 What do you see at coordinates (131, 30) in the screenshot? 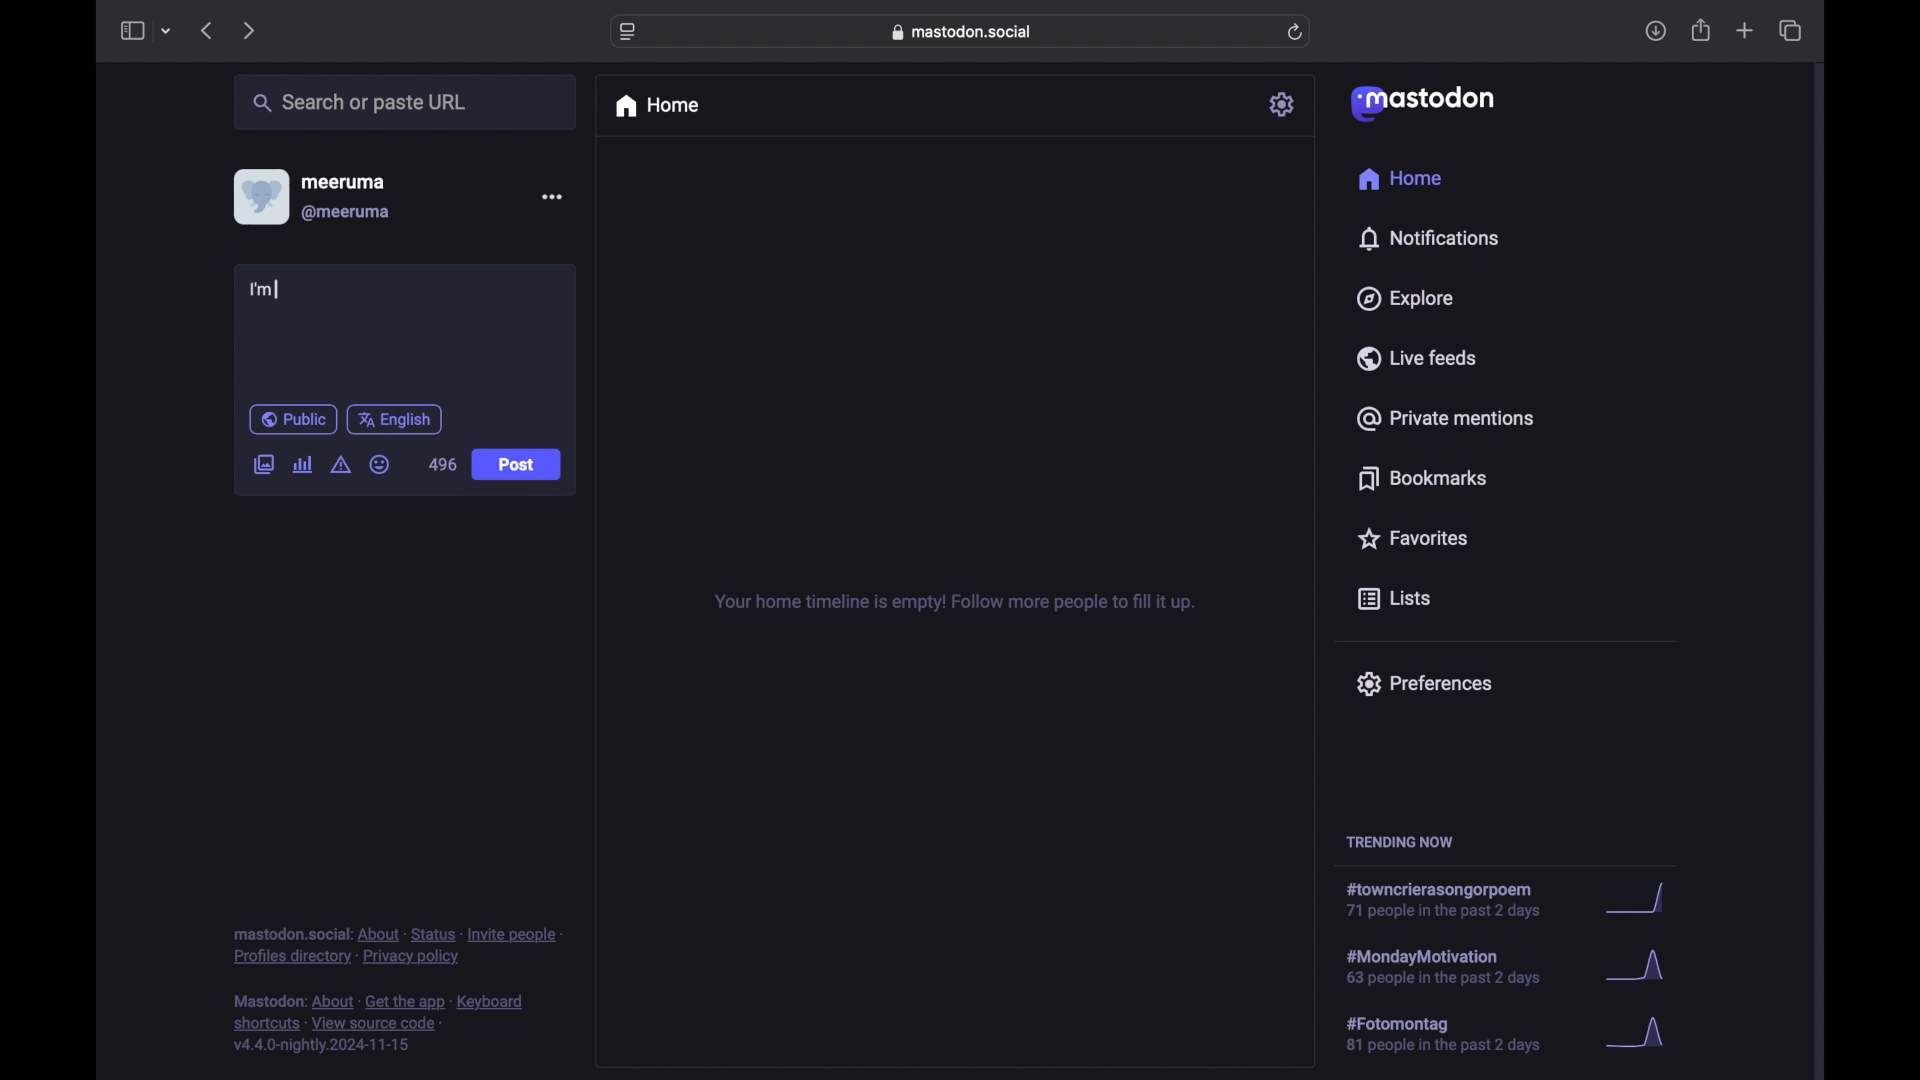
I see `side bar` at bounding box center [131, 30].